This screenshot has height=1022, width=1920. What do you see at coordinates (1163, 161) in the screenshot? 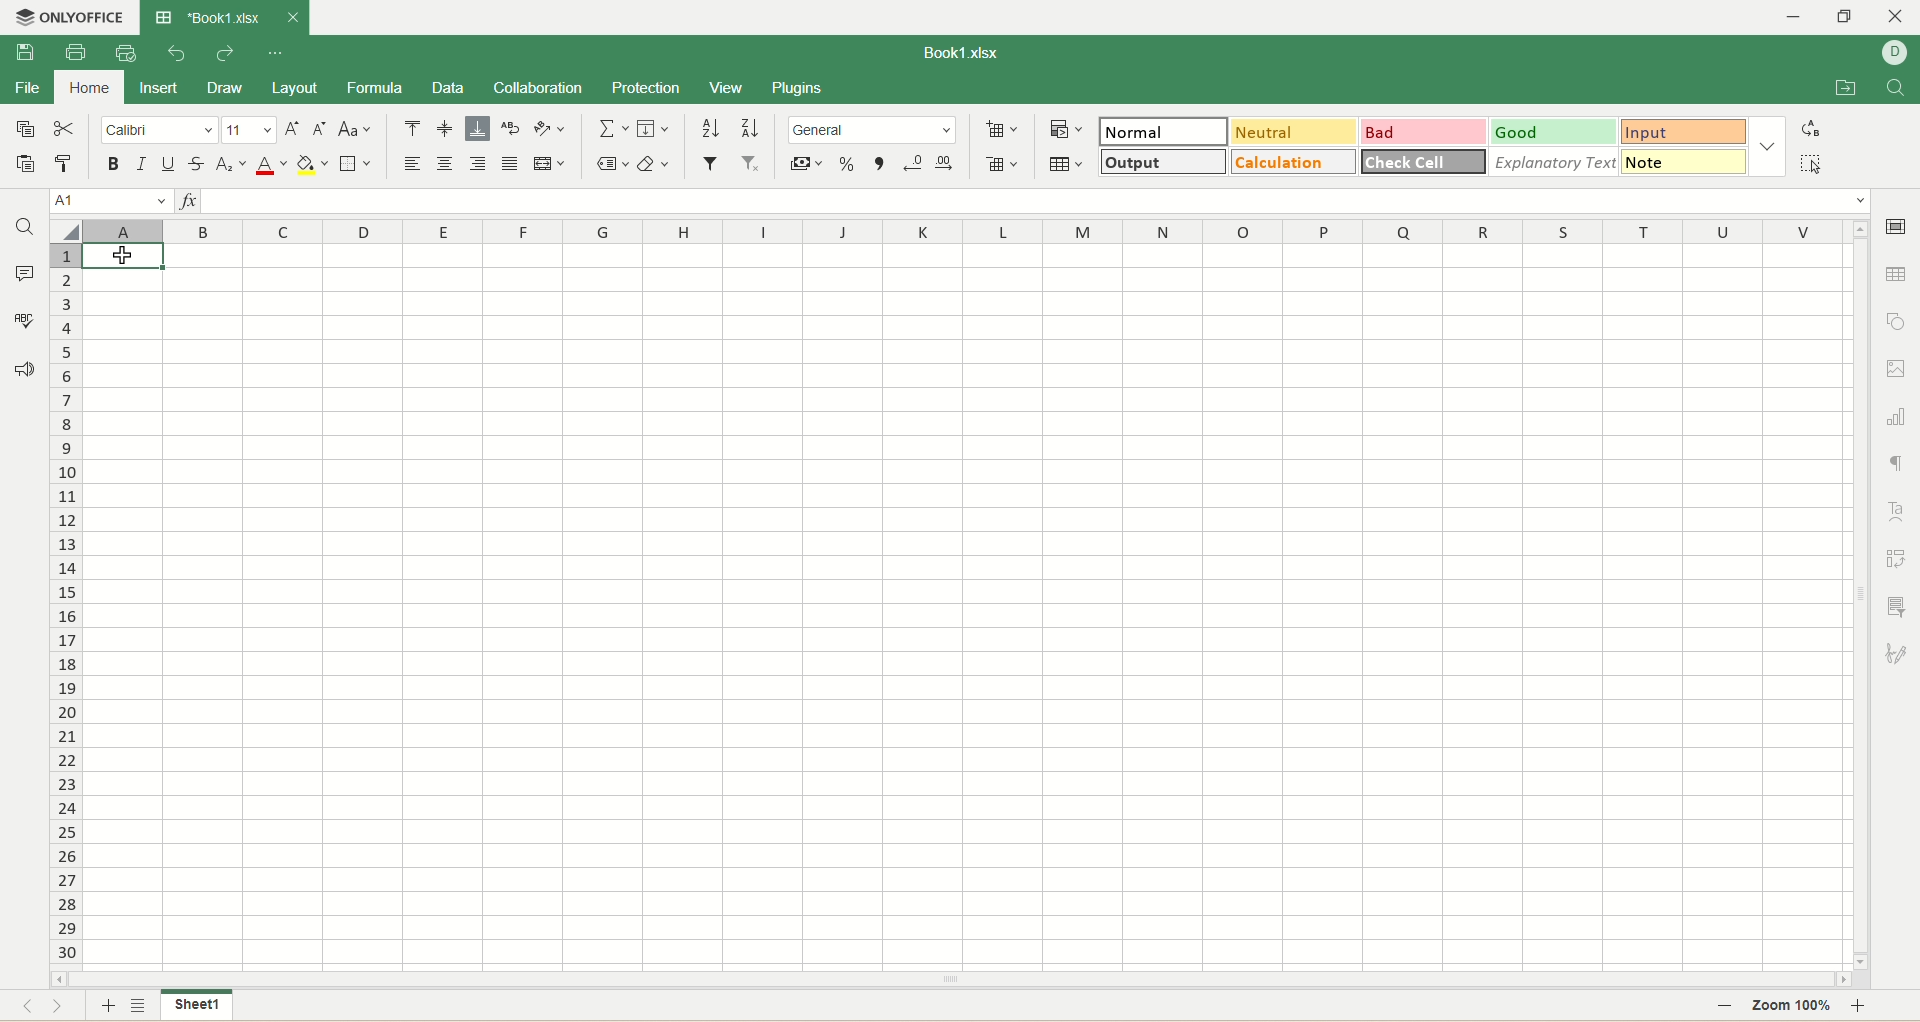
I see `output` at bounding box center [1163, 161].